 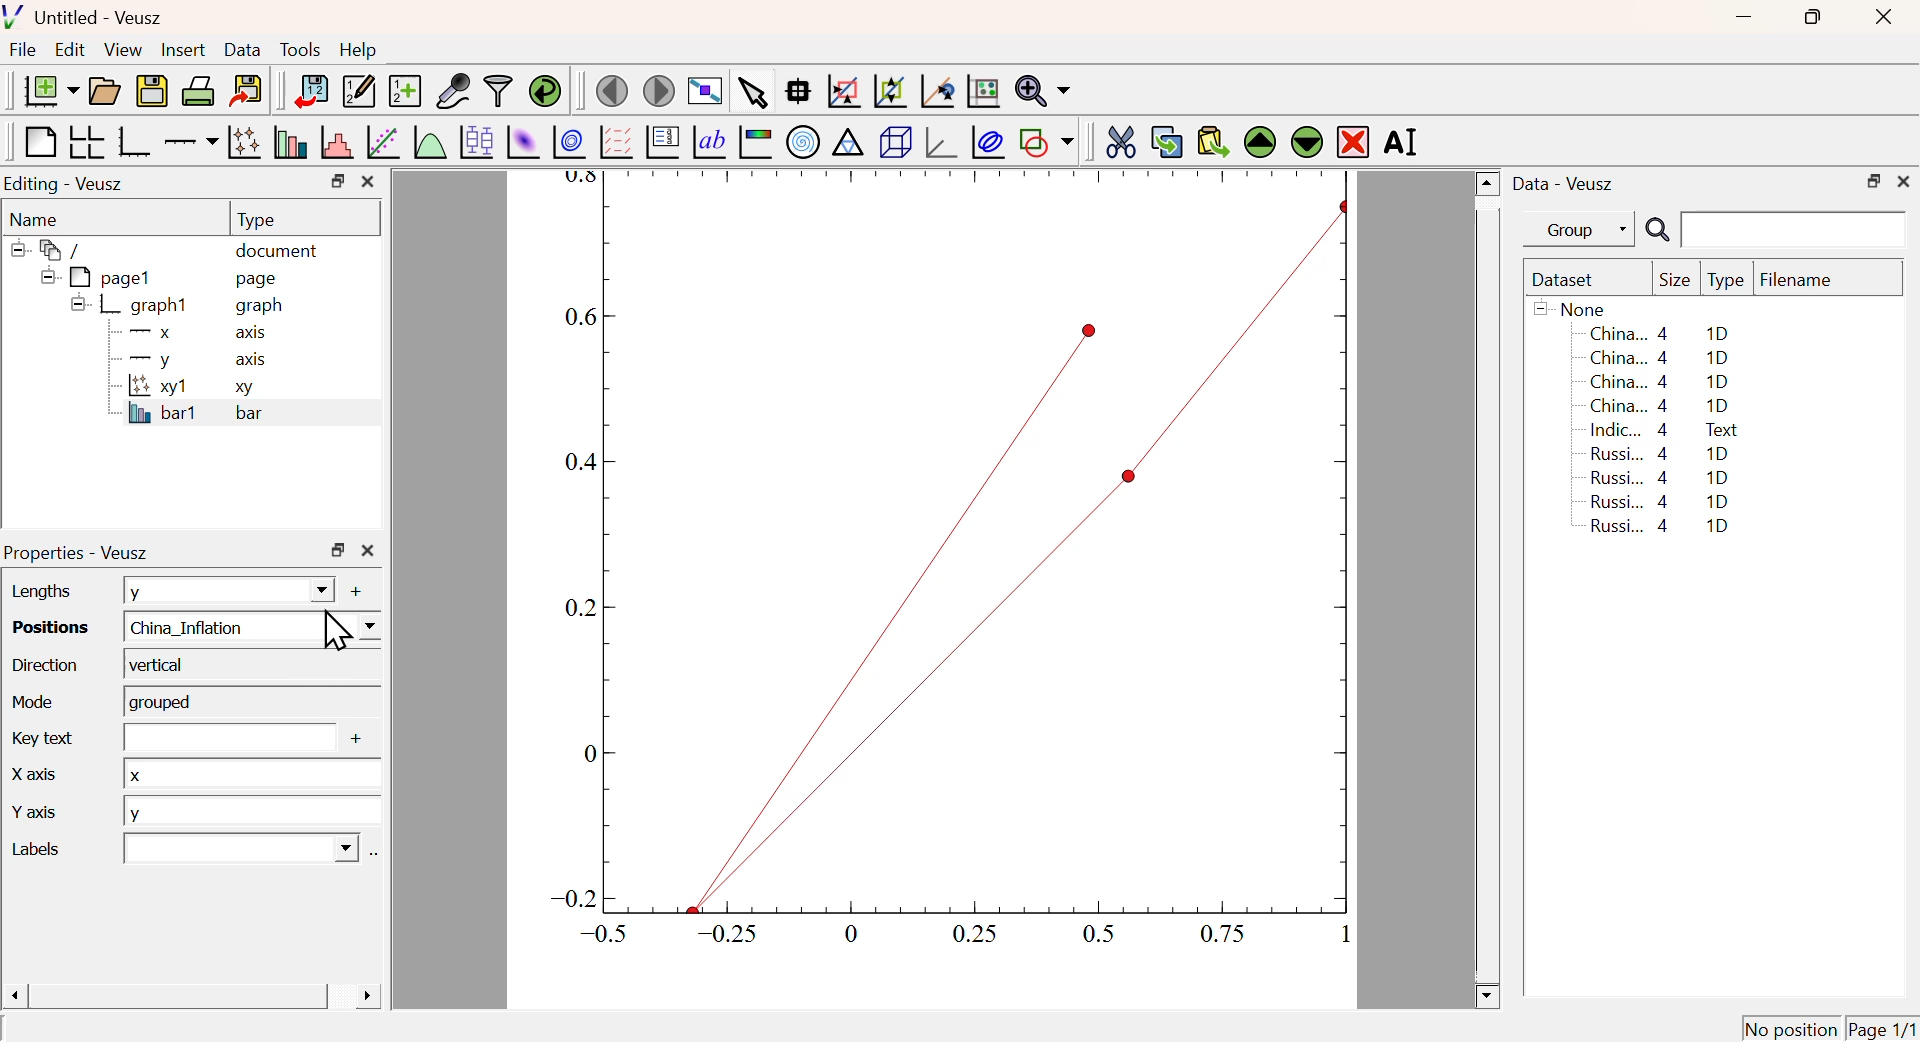 What do you see at coordinates (1043, 89) in the screenshot?
I see `Zoom function menu` at bounding box center [1043, 89].